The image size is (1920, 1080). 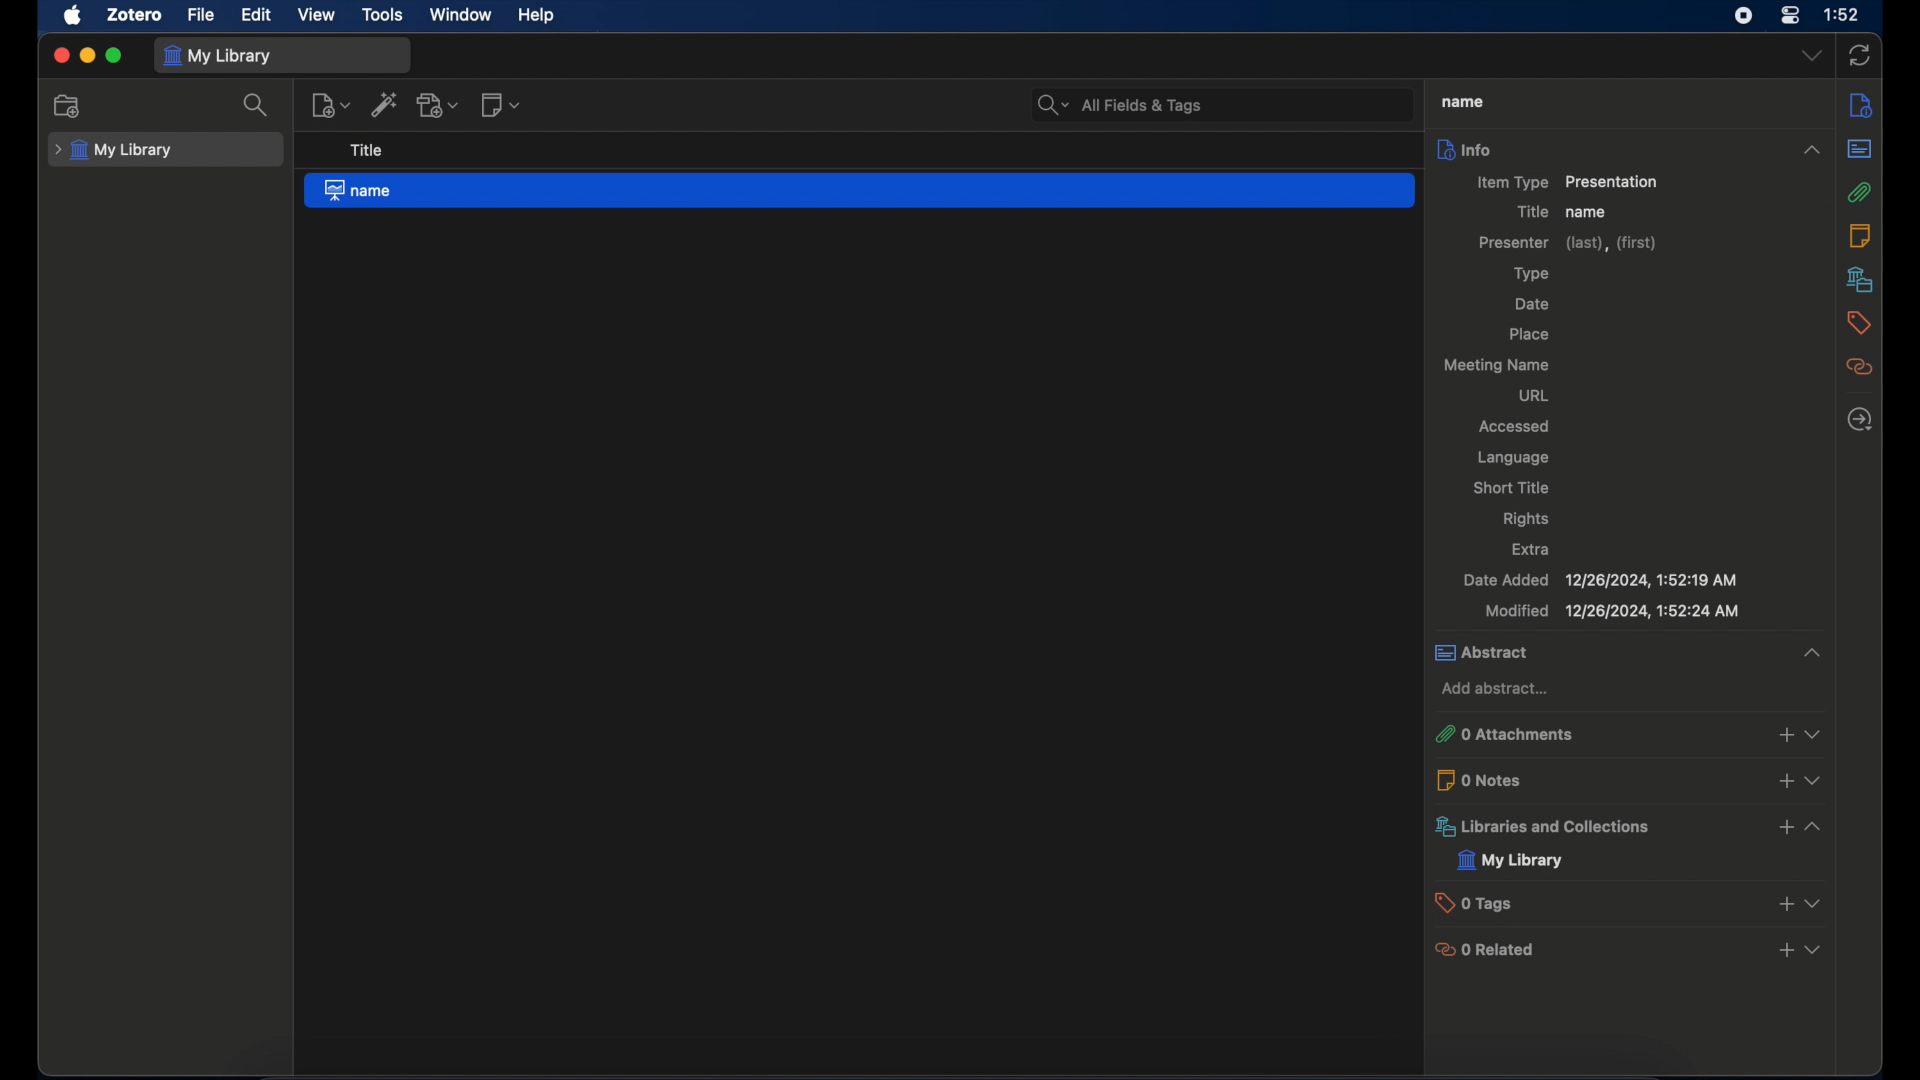 I want to click on short title, so click(x=1516, y=489).